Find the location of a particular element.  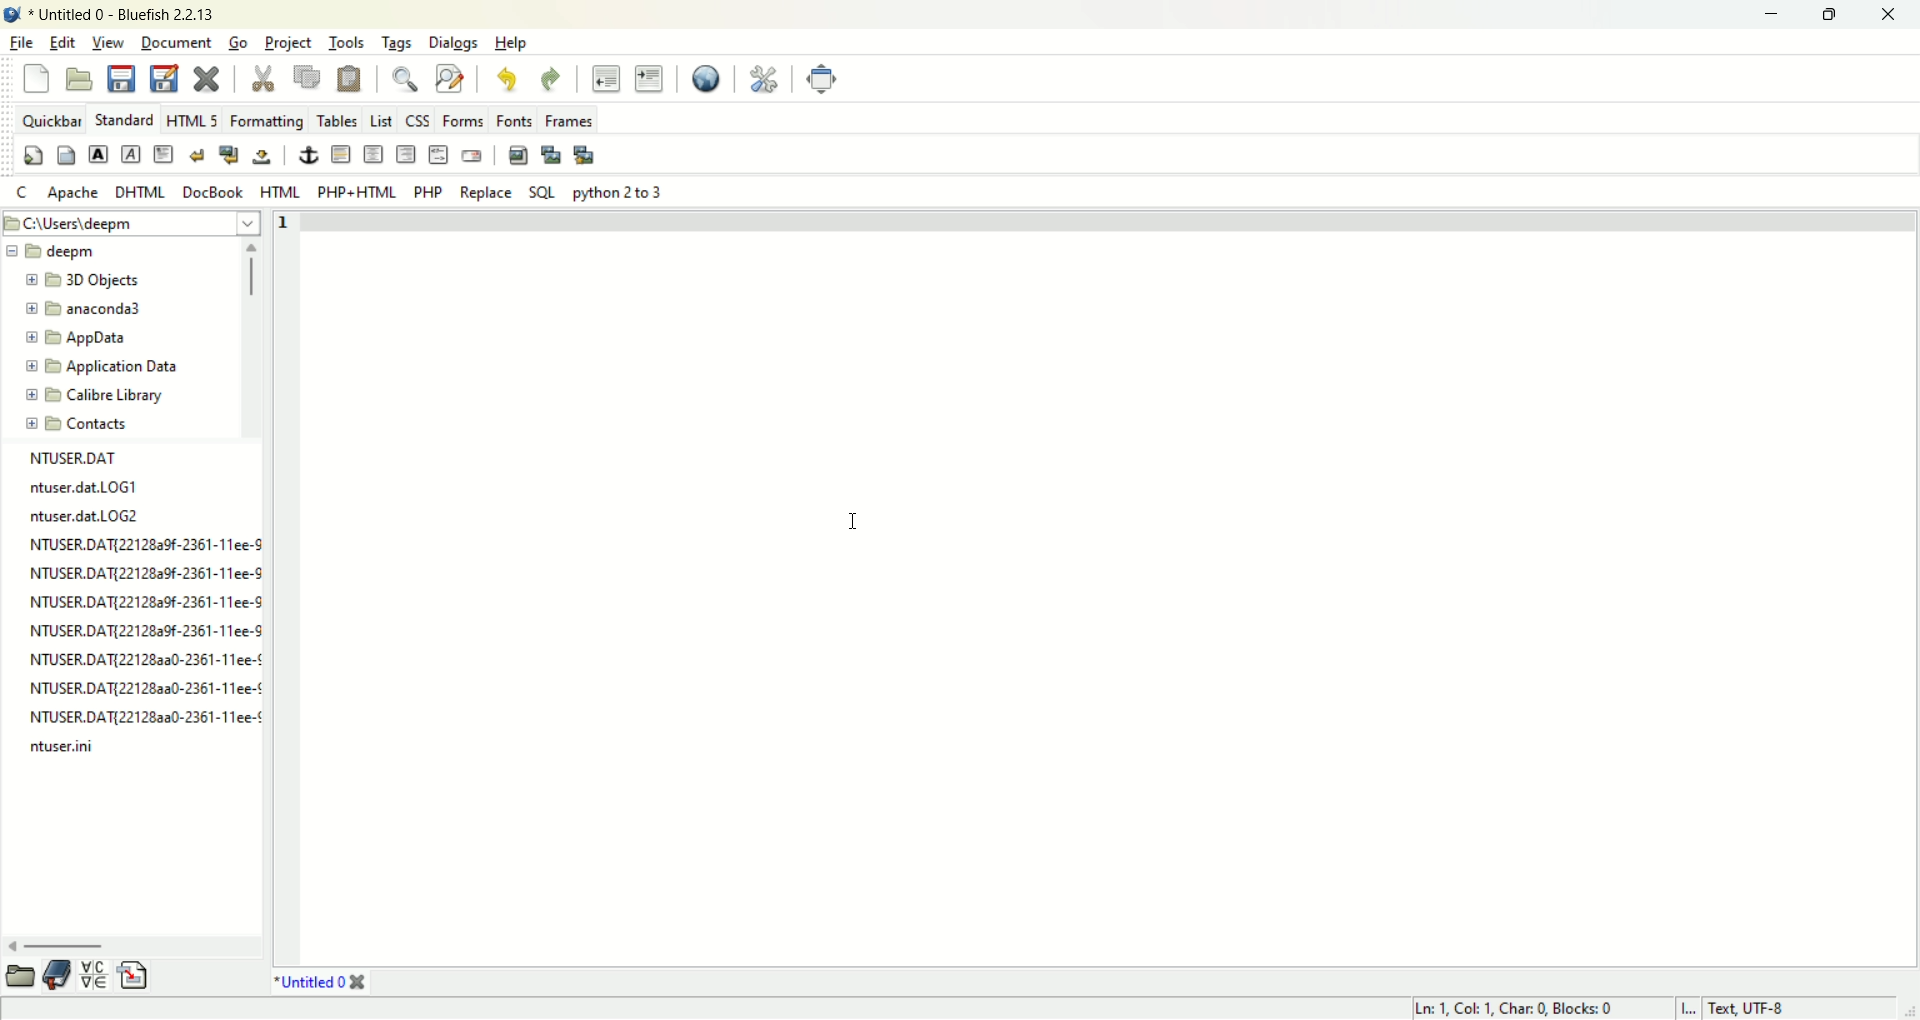

emphasis is located at coordinates (132, 155).